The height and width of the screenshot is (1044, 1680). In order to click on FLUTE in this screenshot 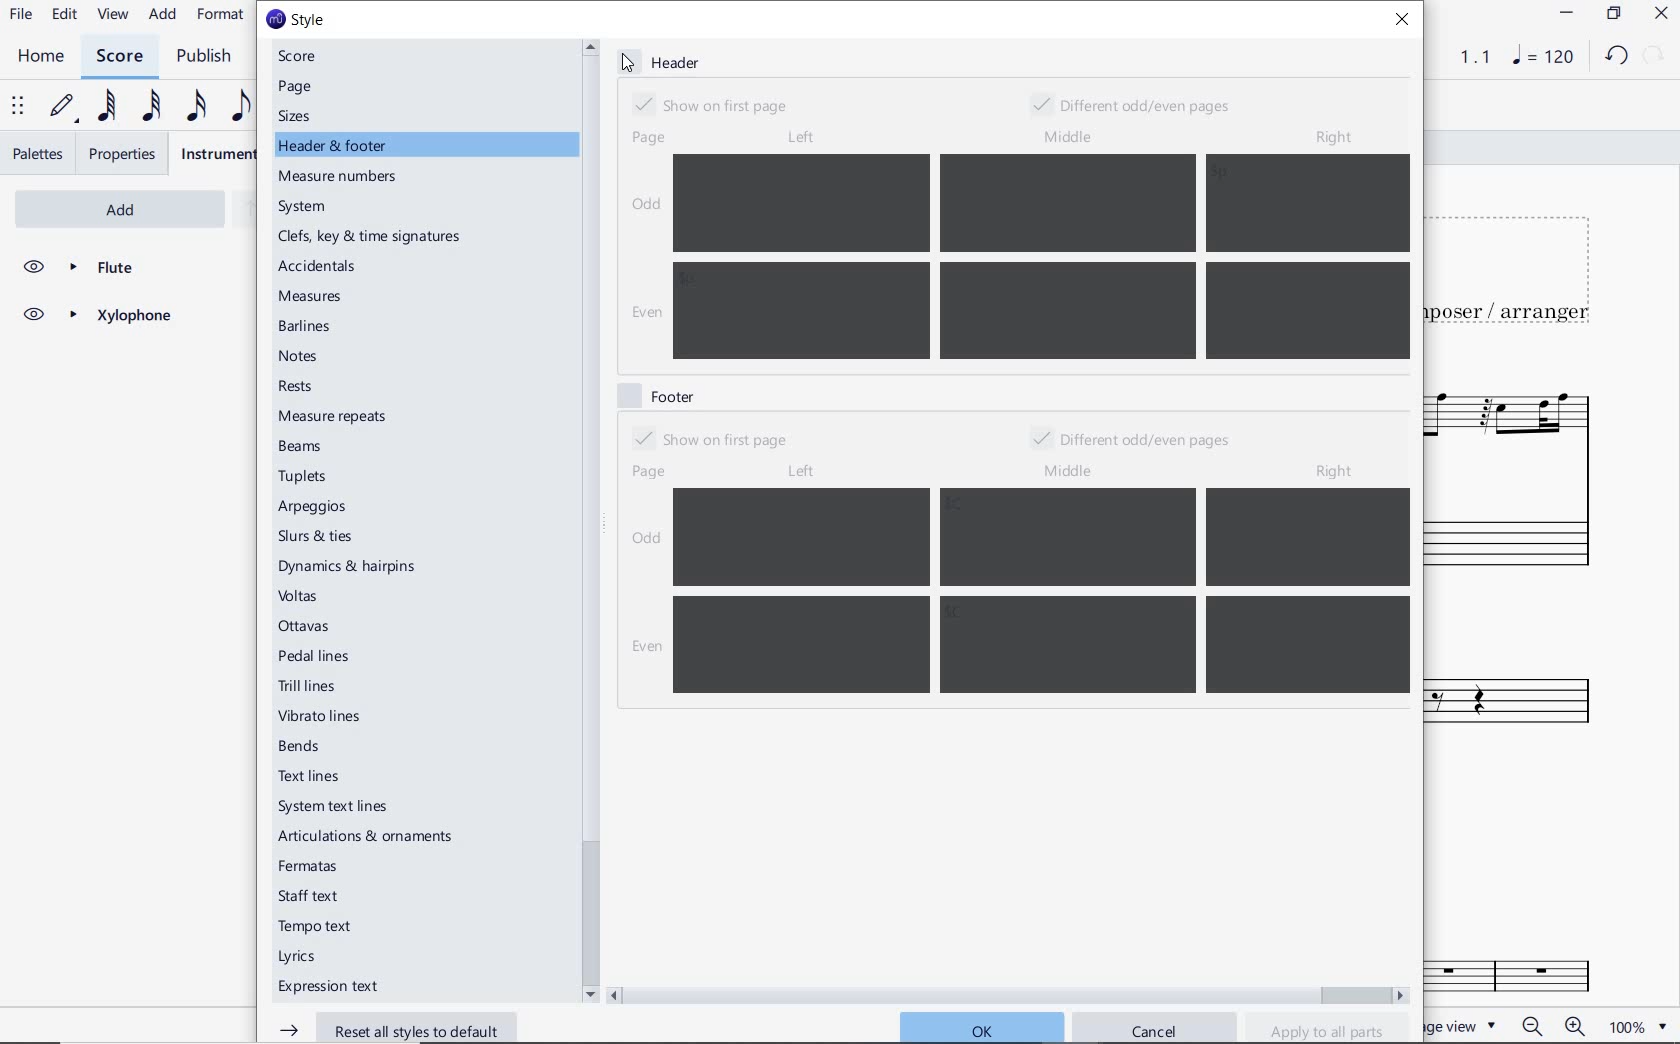, I will do `click(96, 268)`.